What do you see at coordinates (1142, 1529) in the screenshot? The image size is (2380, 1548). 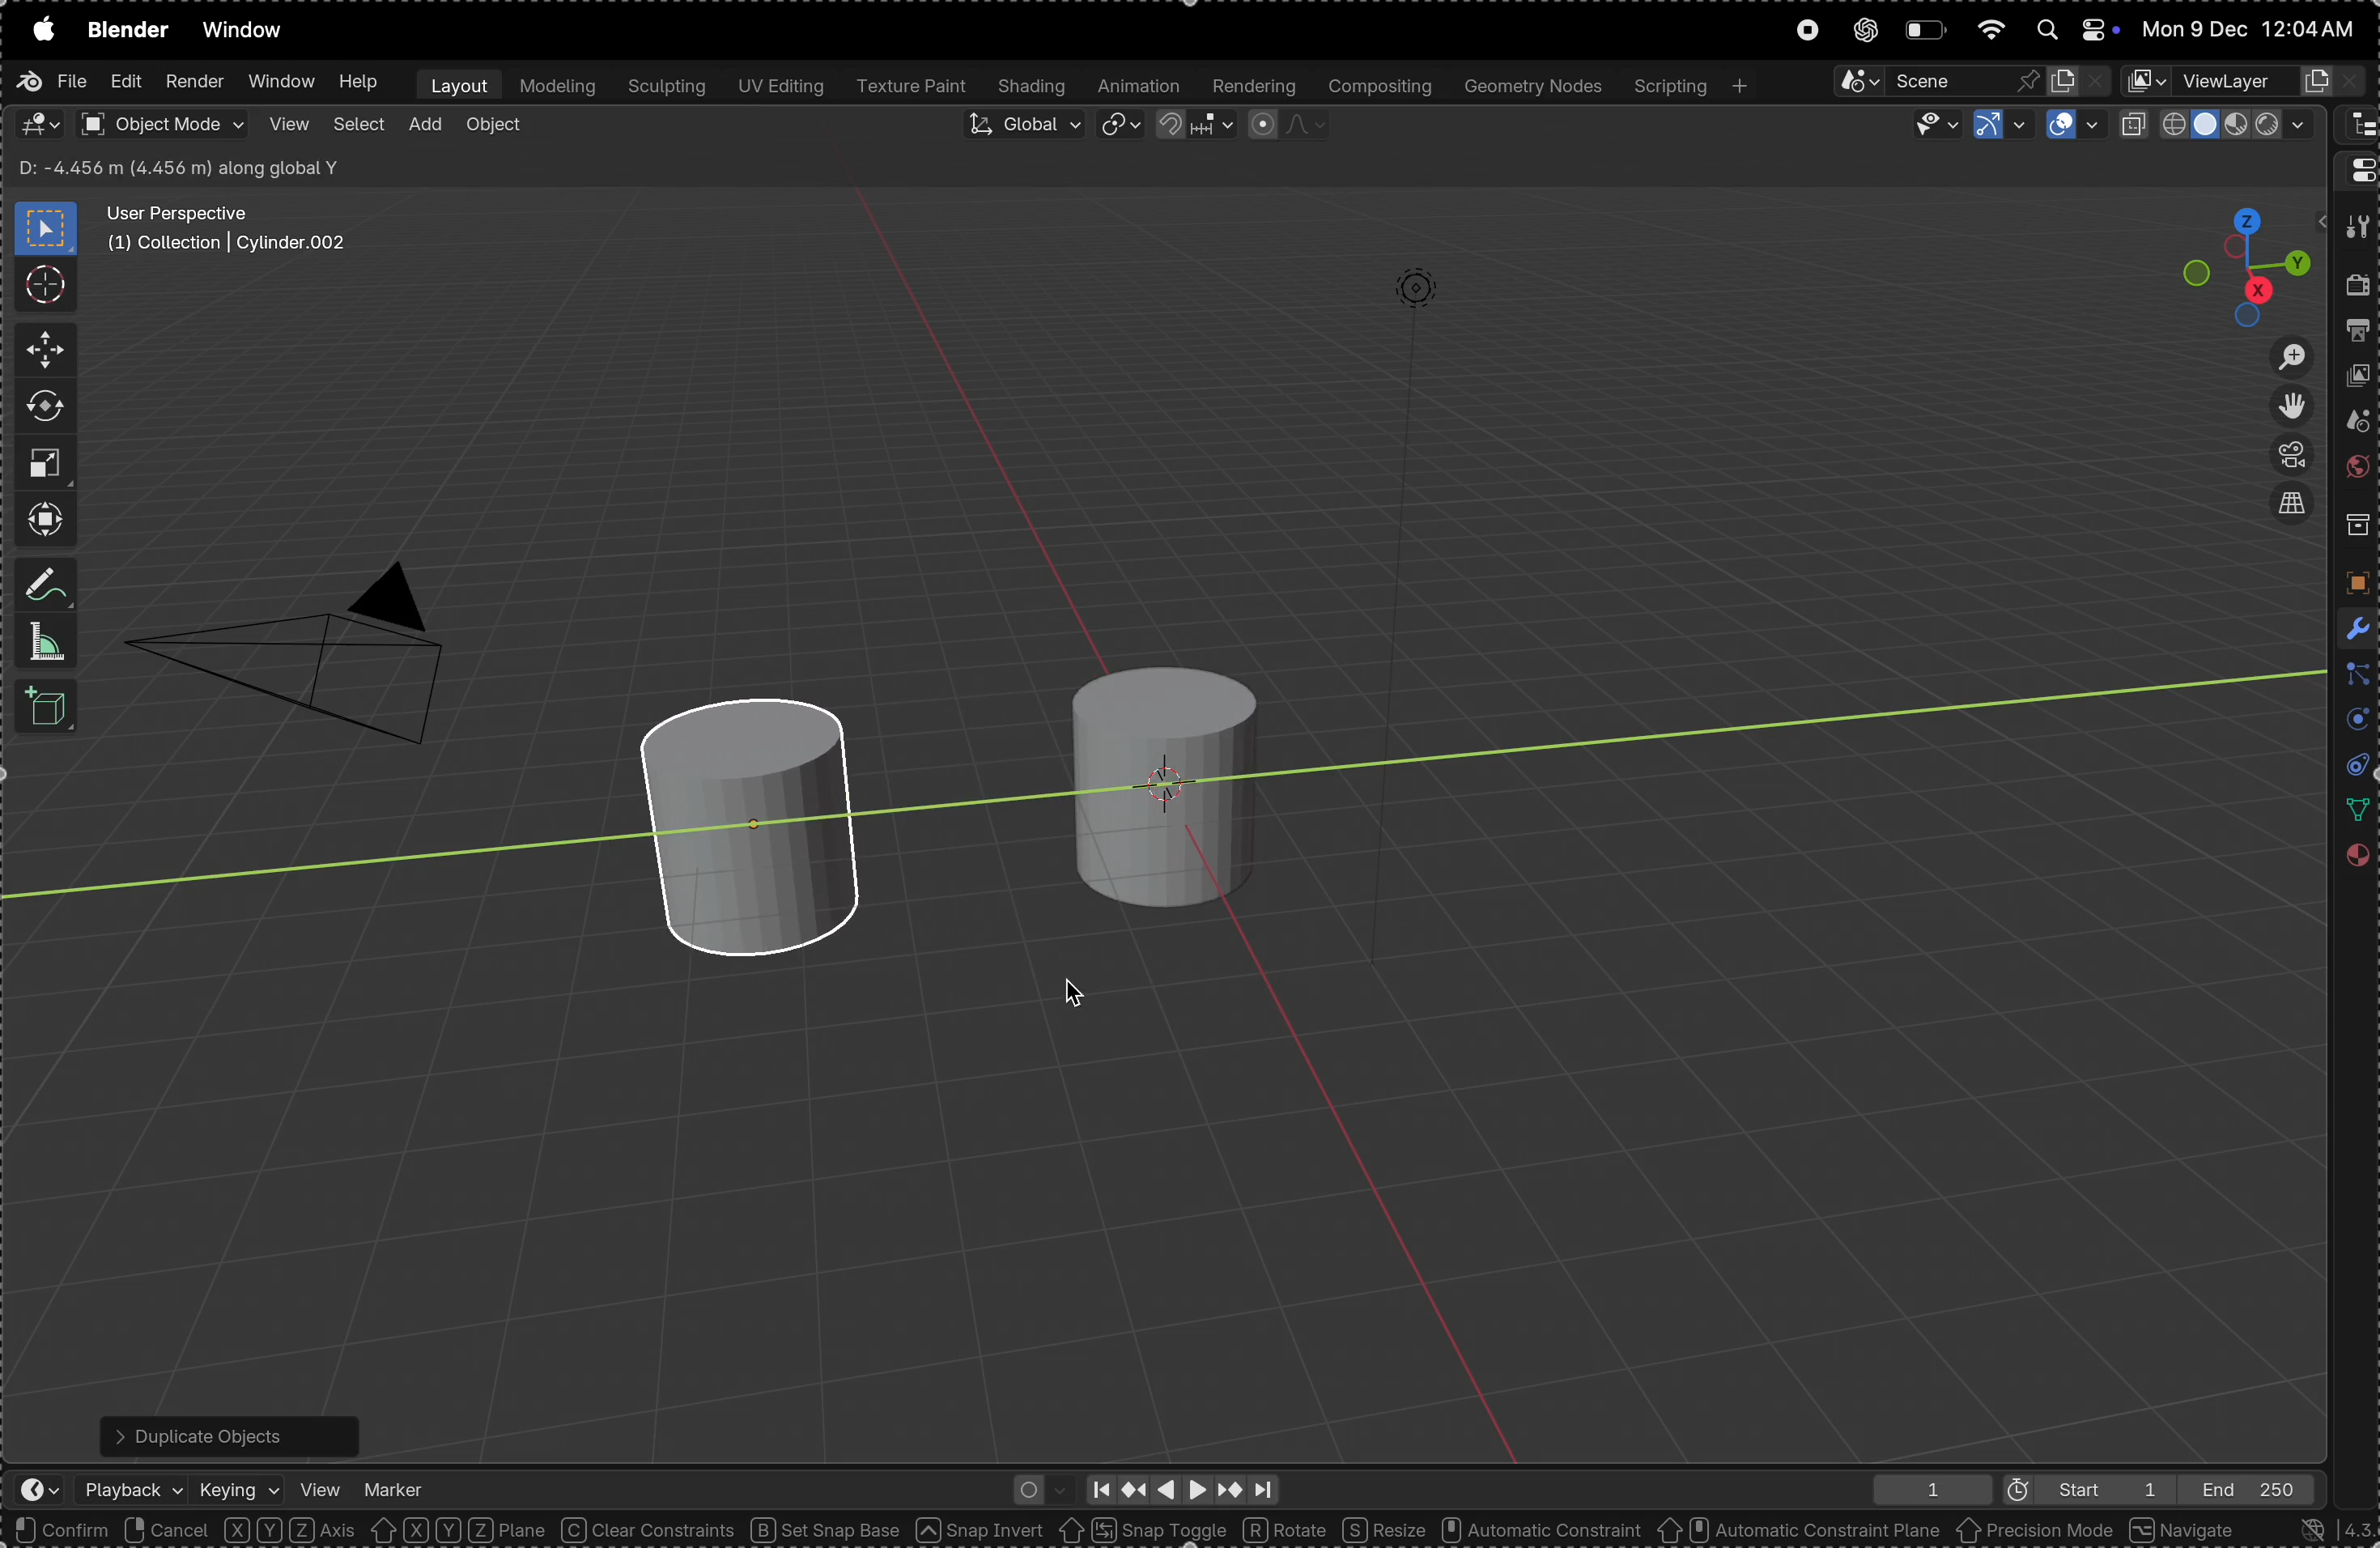 I see `snap toggle` at bounding box center [1142, 1529].